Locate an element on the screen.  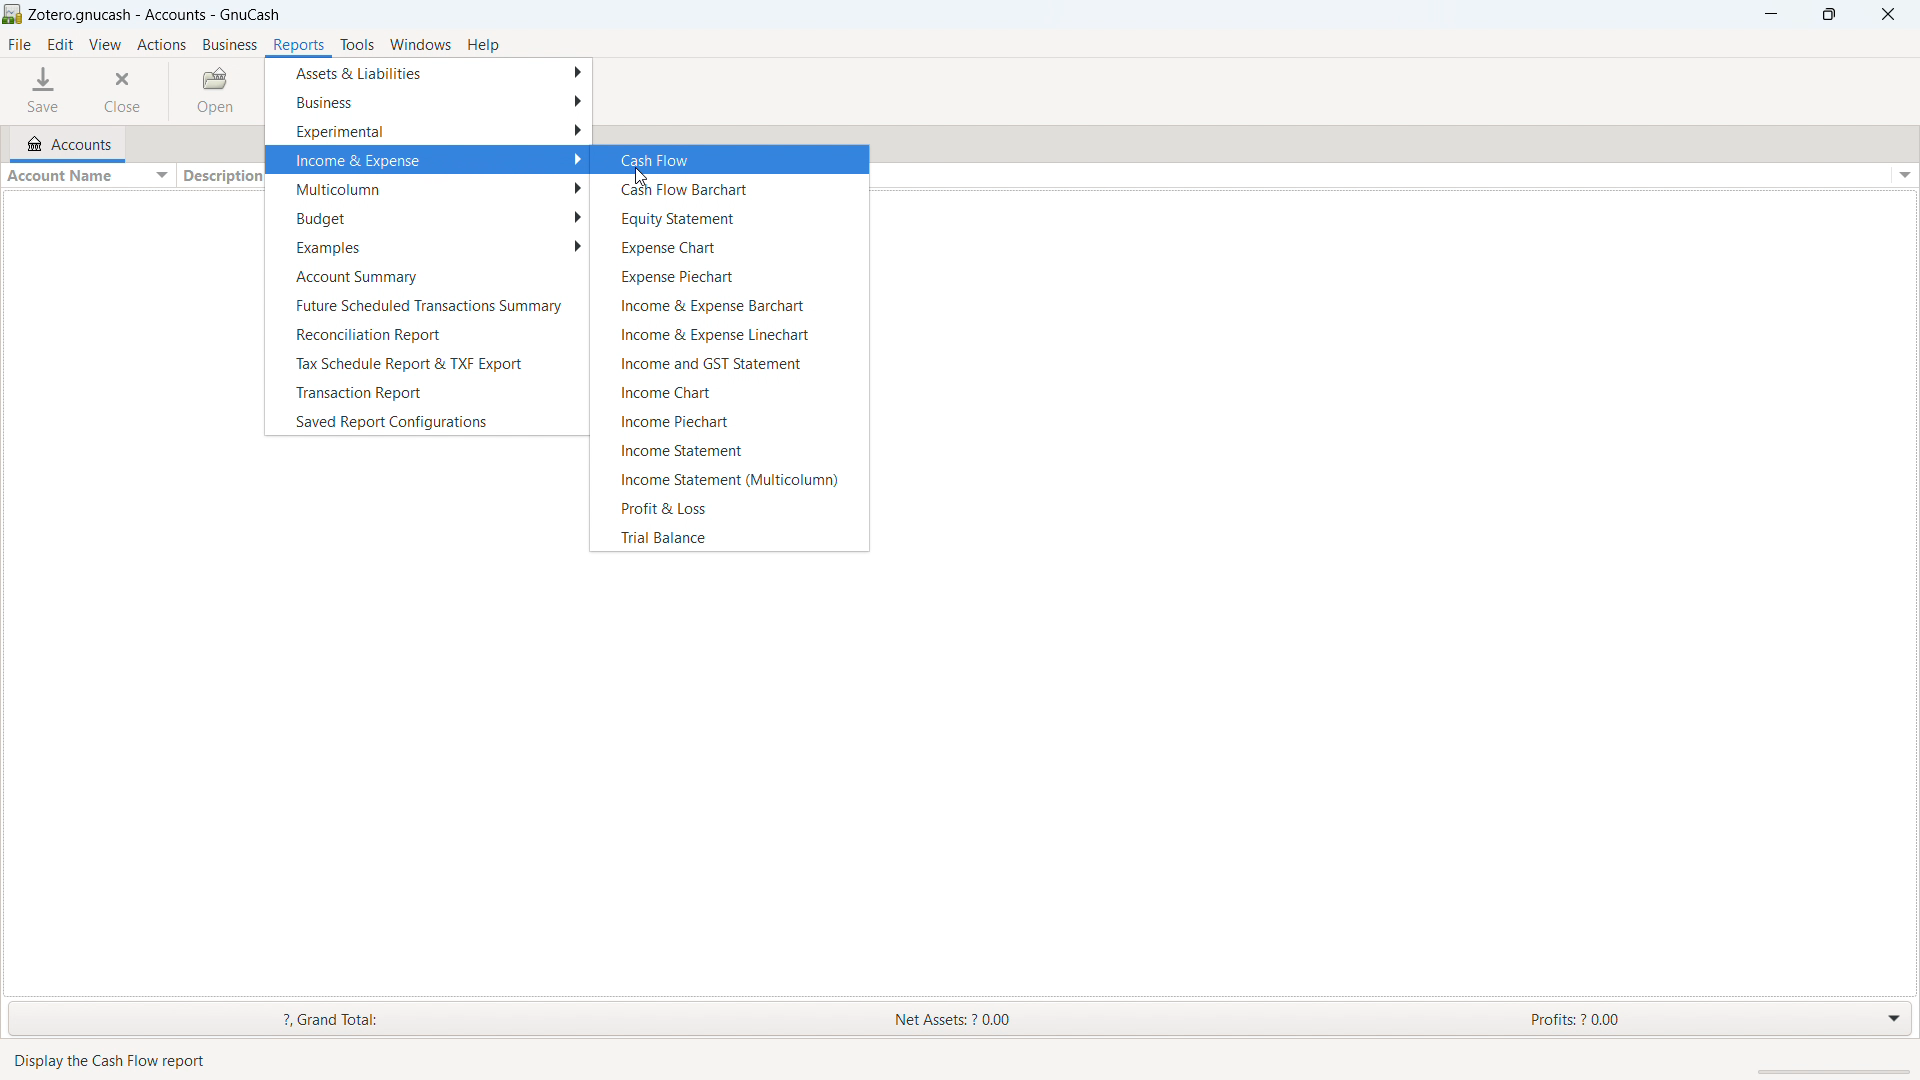
tools is located at coordinates (357, 45).